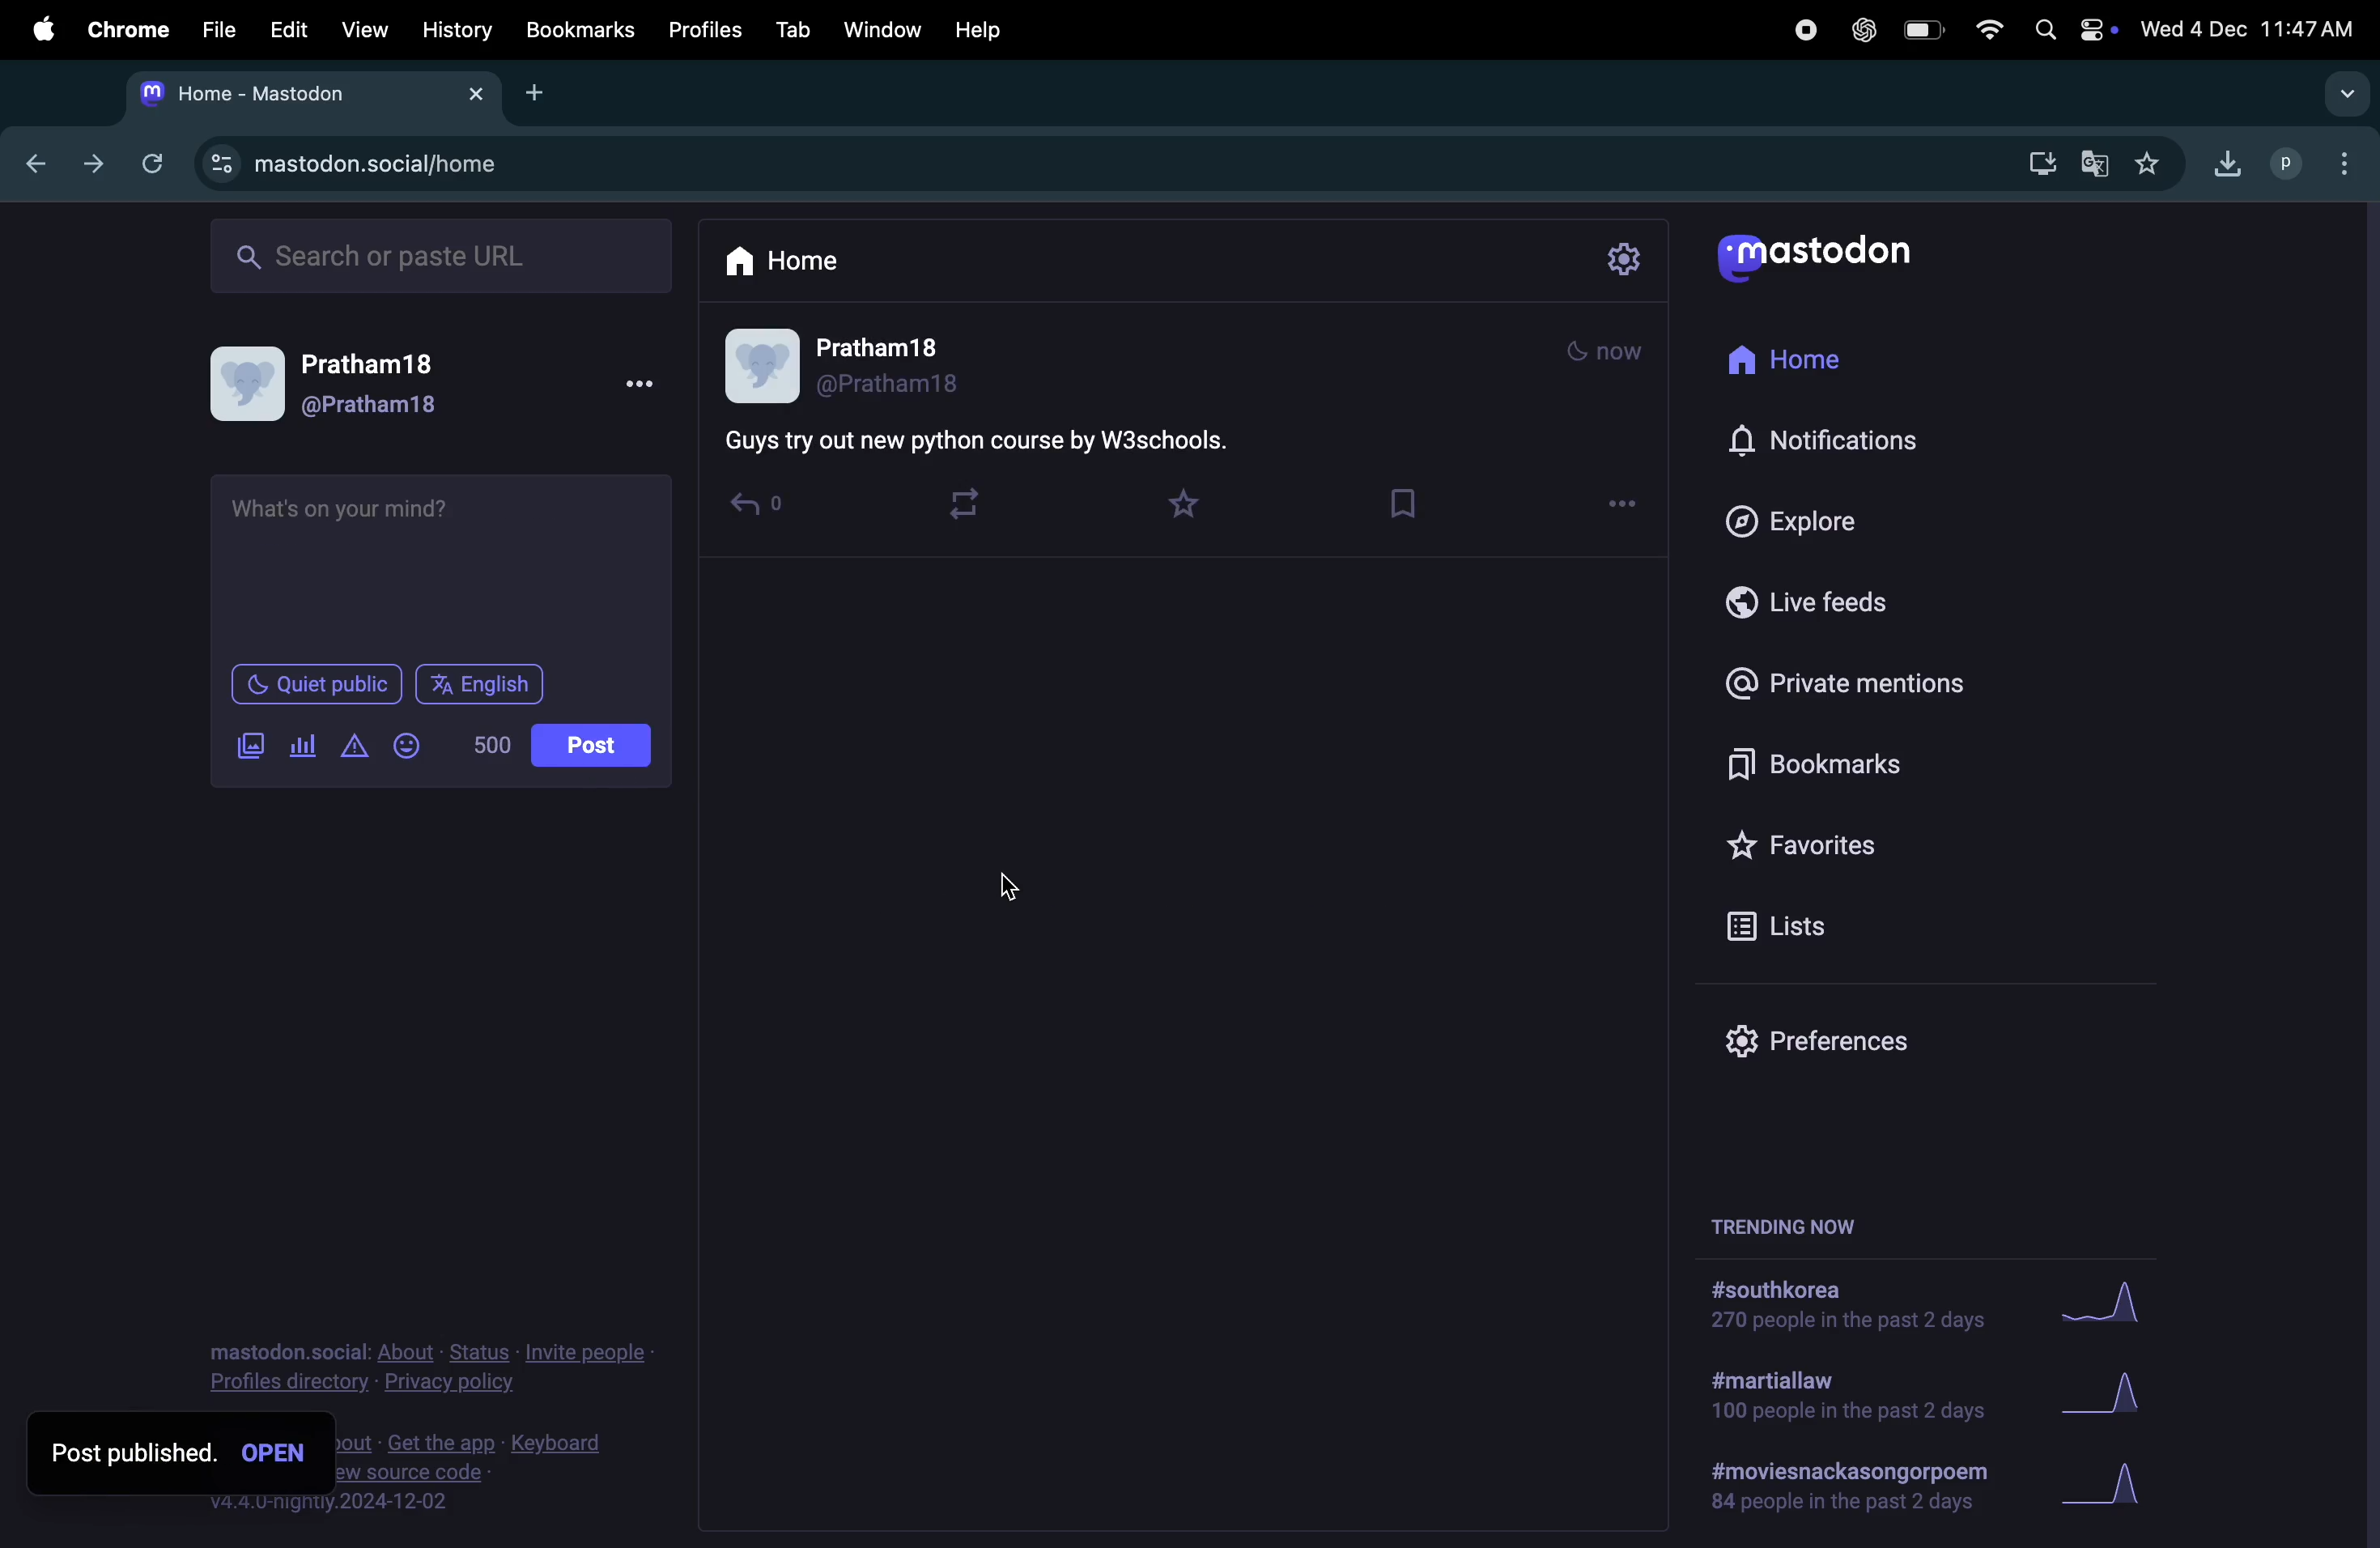 This screenshot has width=2380, height=1548. I want to click on View, so click(365, 29).